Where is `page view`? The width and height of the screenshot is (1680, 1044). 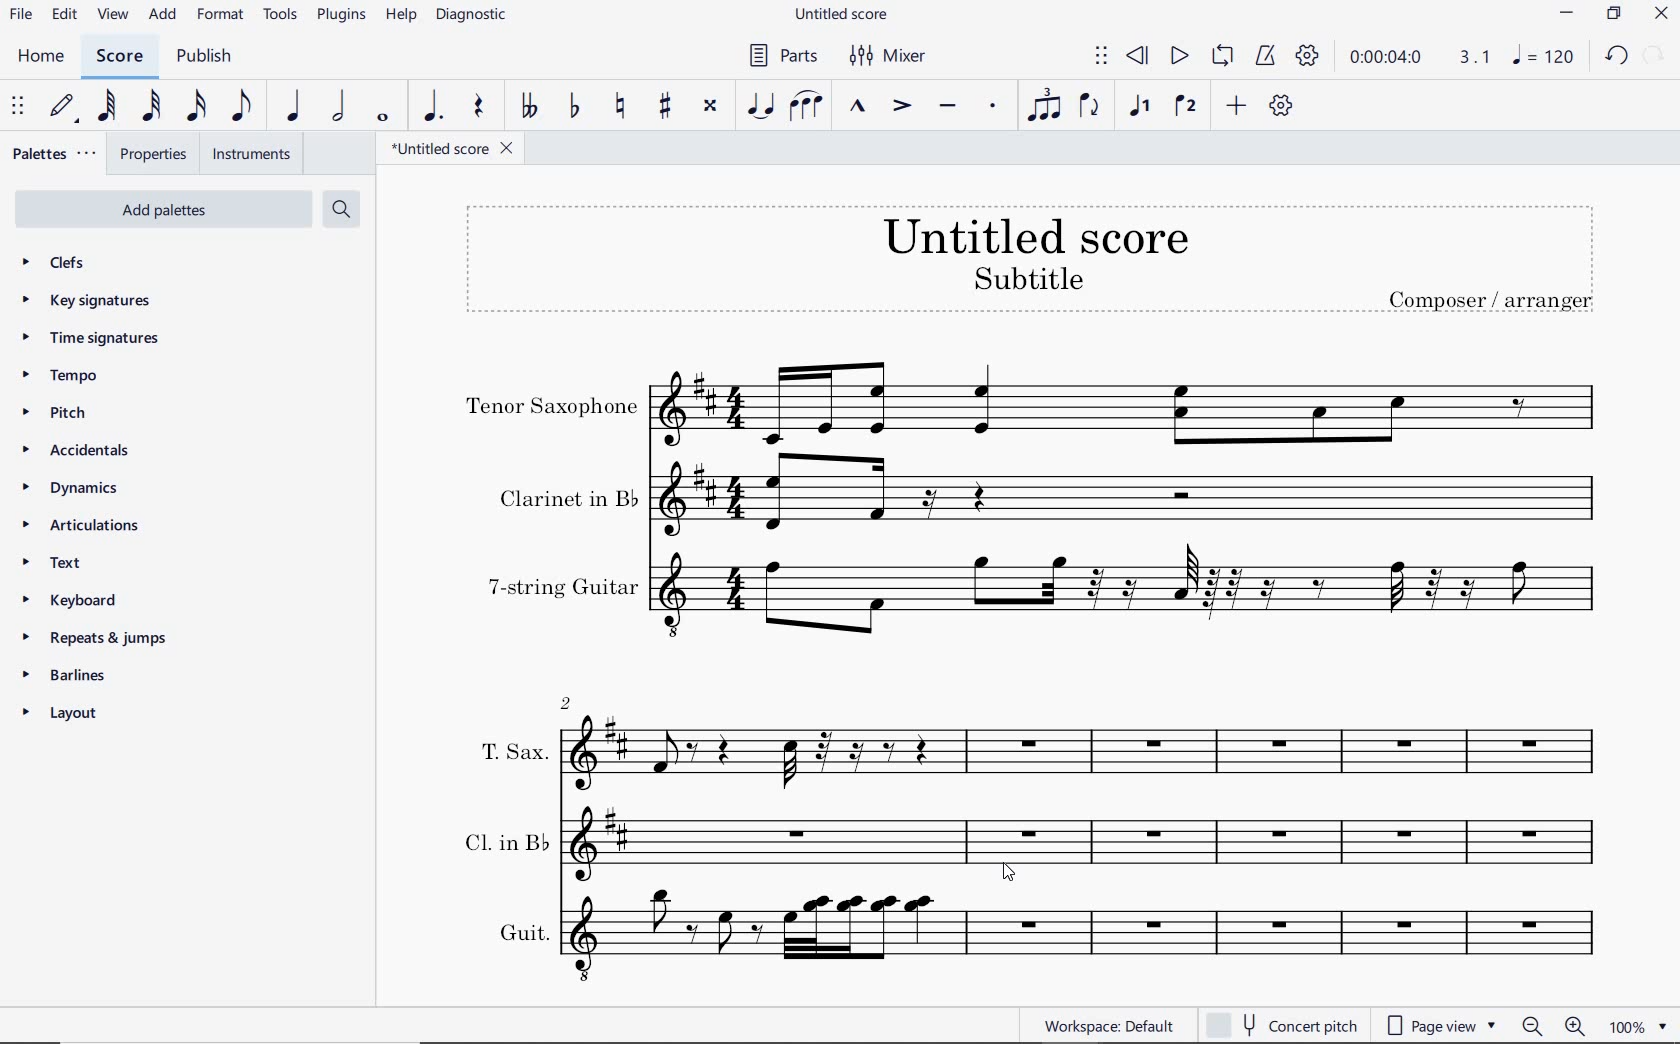
page view is located at coordinates (1446, 1024).